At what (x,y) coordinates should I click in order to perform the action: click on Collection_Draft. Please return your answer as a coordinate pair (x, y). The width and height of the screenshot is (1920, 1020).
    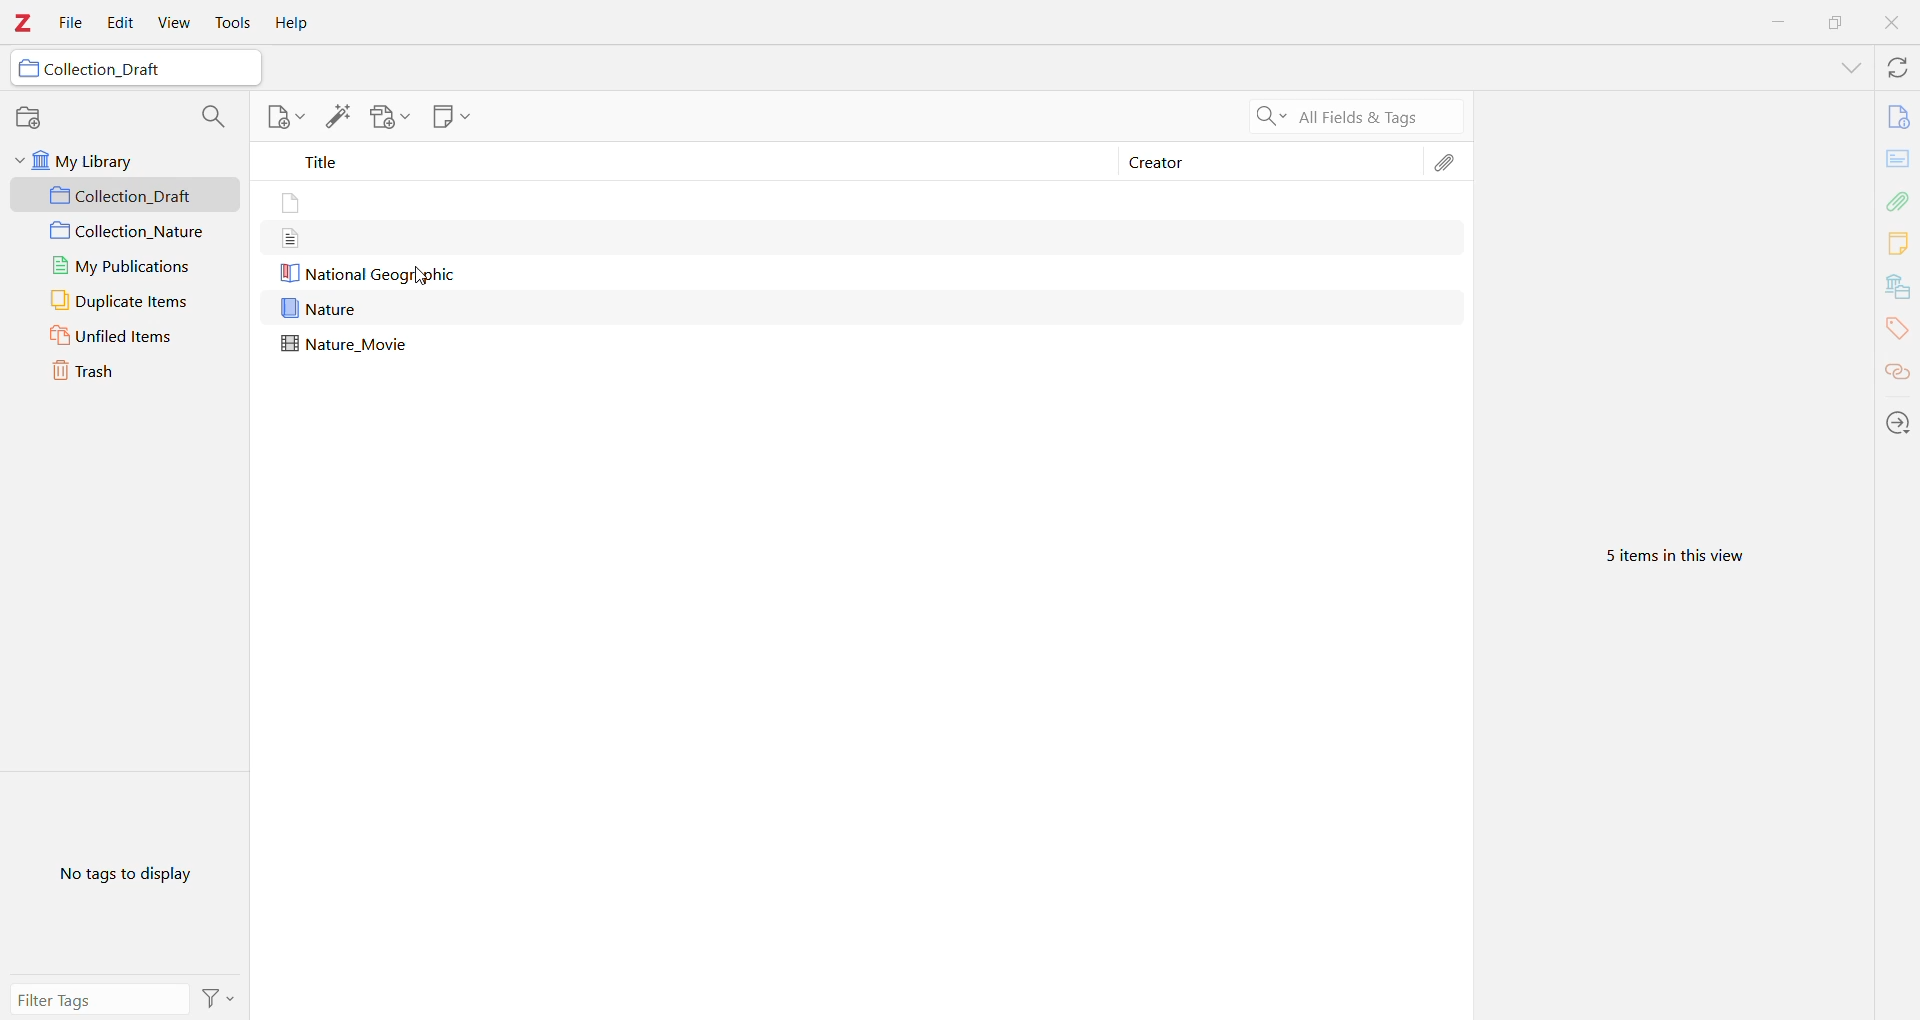
    Looking at the image, I should click on (127, 195).